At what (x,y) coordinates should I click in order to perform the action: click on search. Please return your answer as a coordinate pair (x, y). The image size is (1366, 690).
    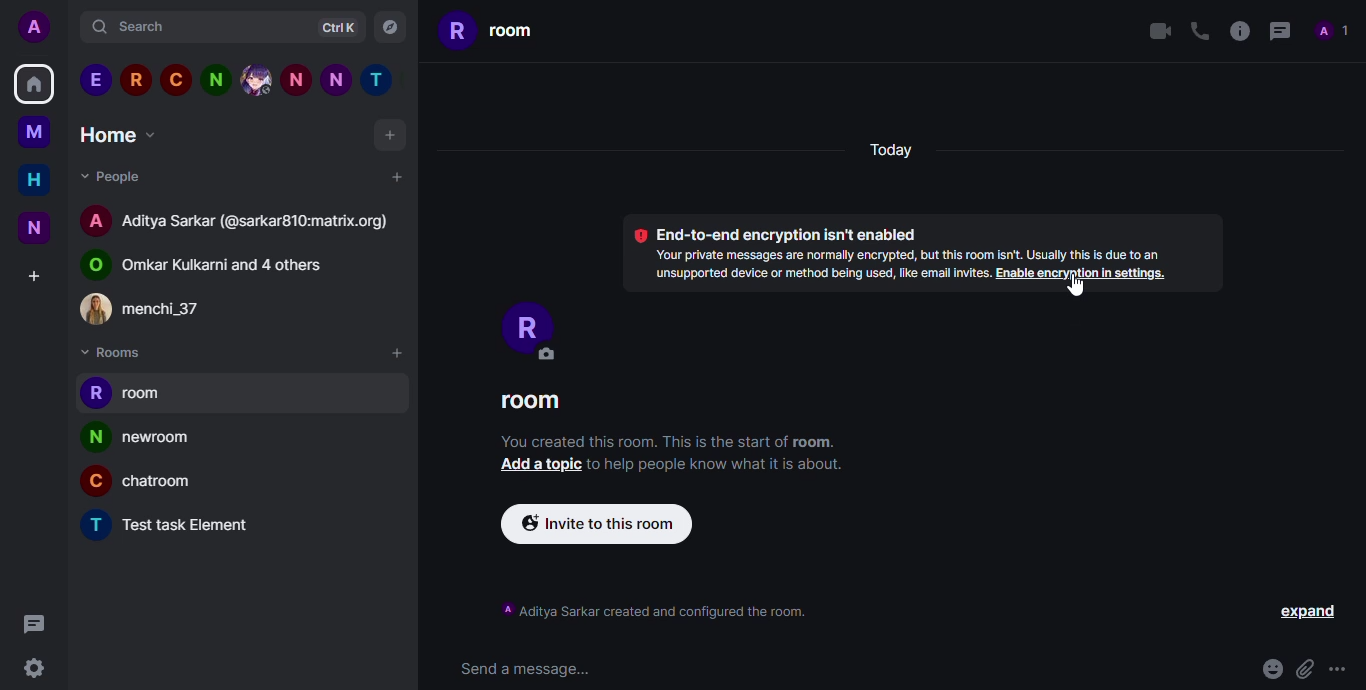
    Looking at the image, I should click on (145, 26).